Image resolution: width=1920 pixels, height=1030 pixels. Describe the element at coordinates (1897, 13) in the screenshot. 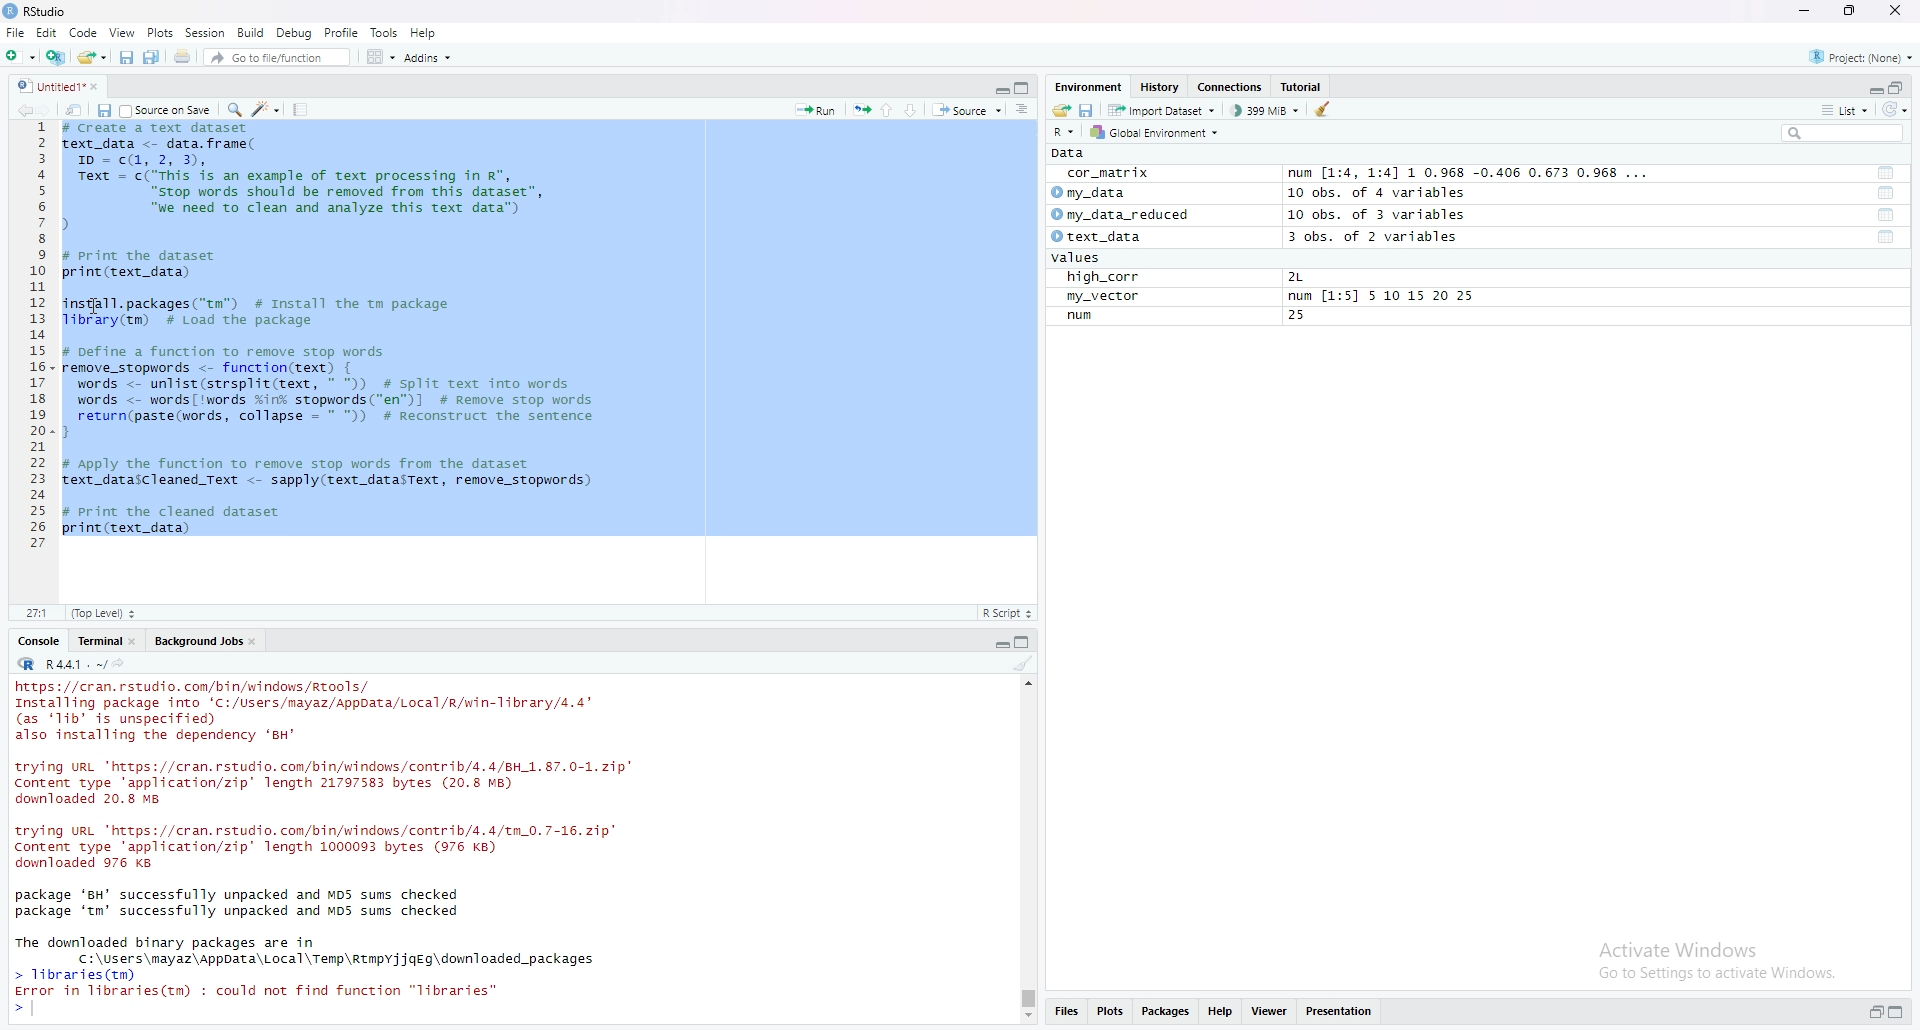

I see `close` at that location.